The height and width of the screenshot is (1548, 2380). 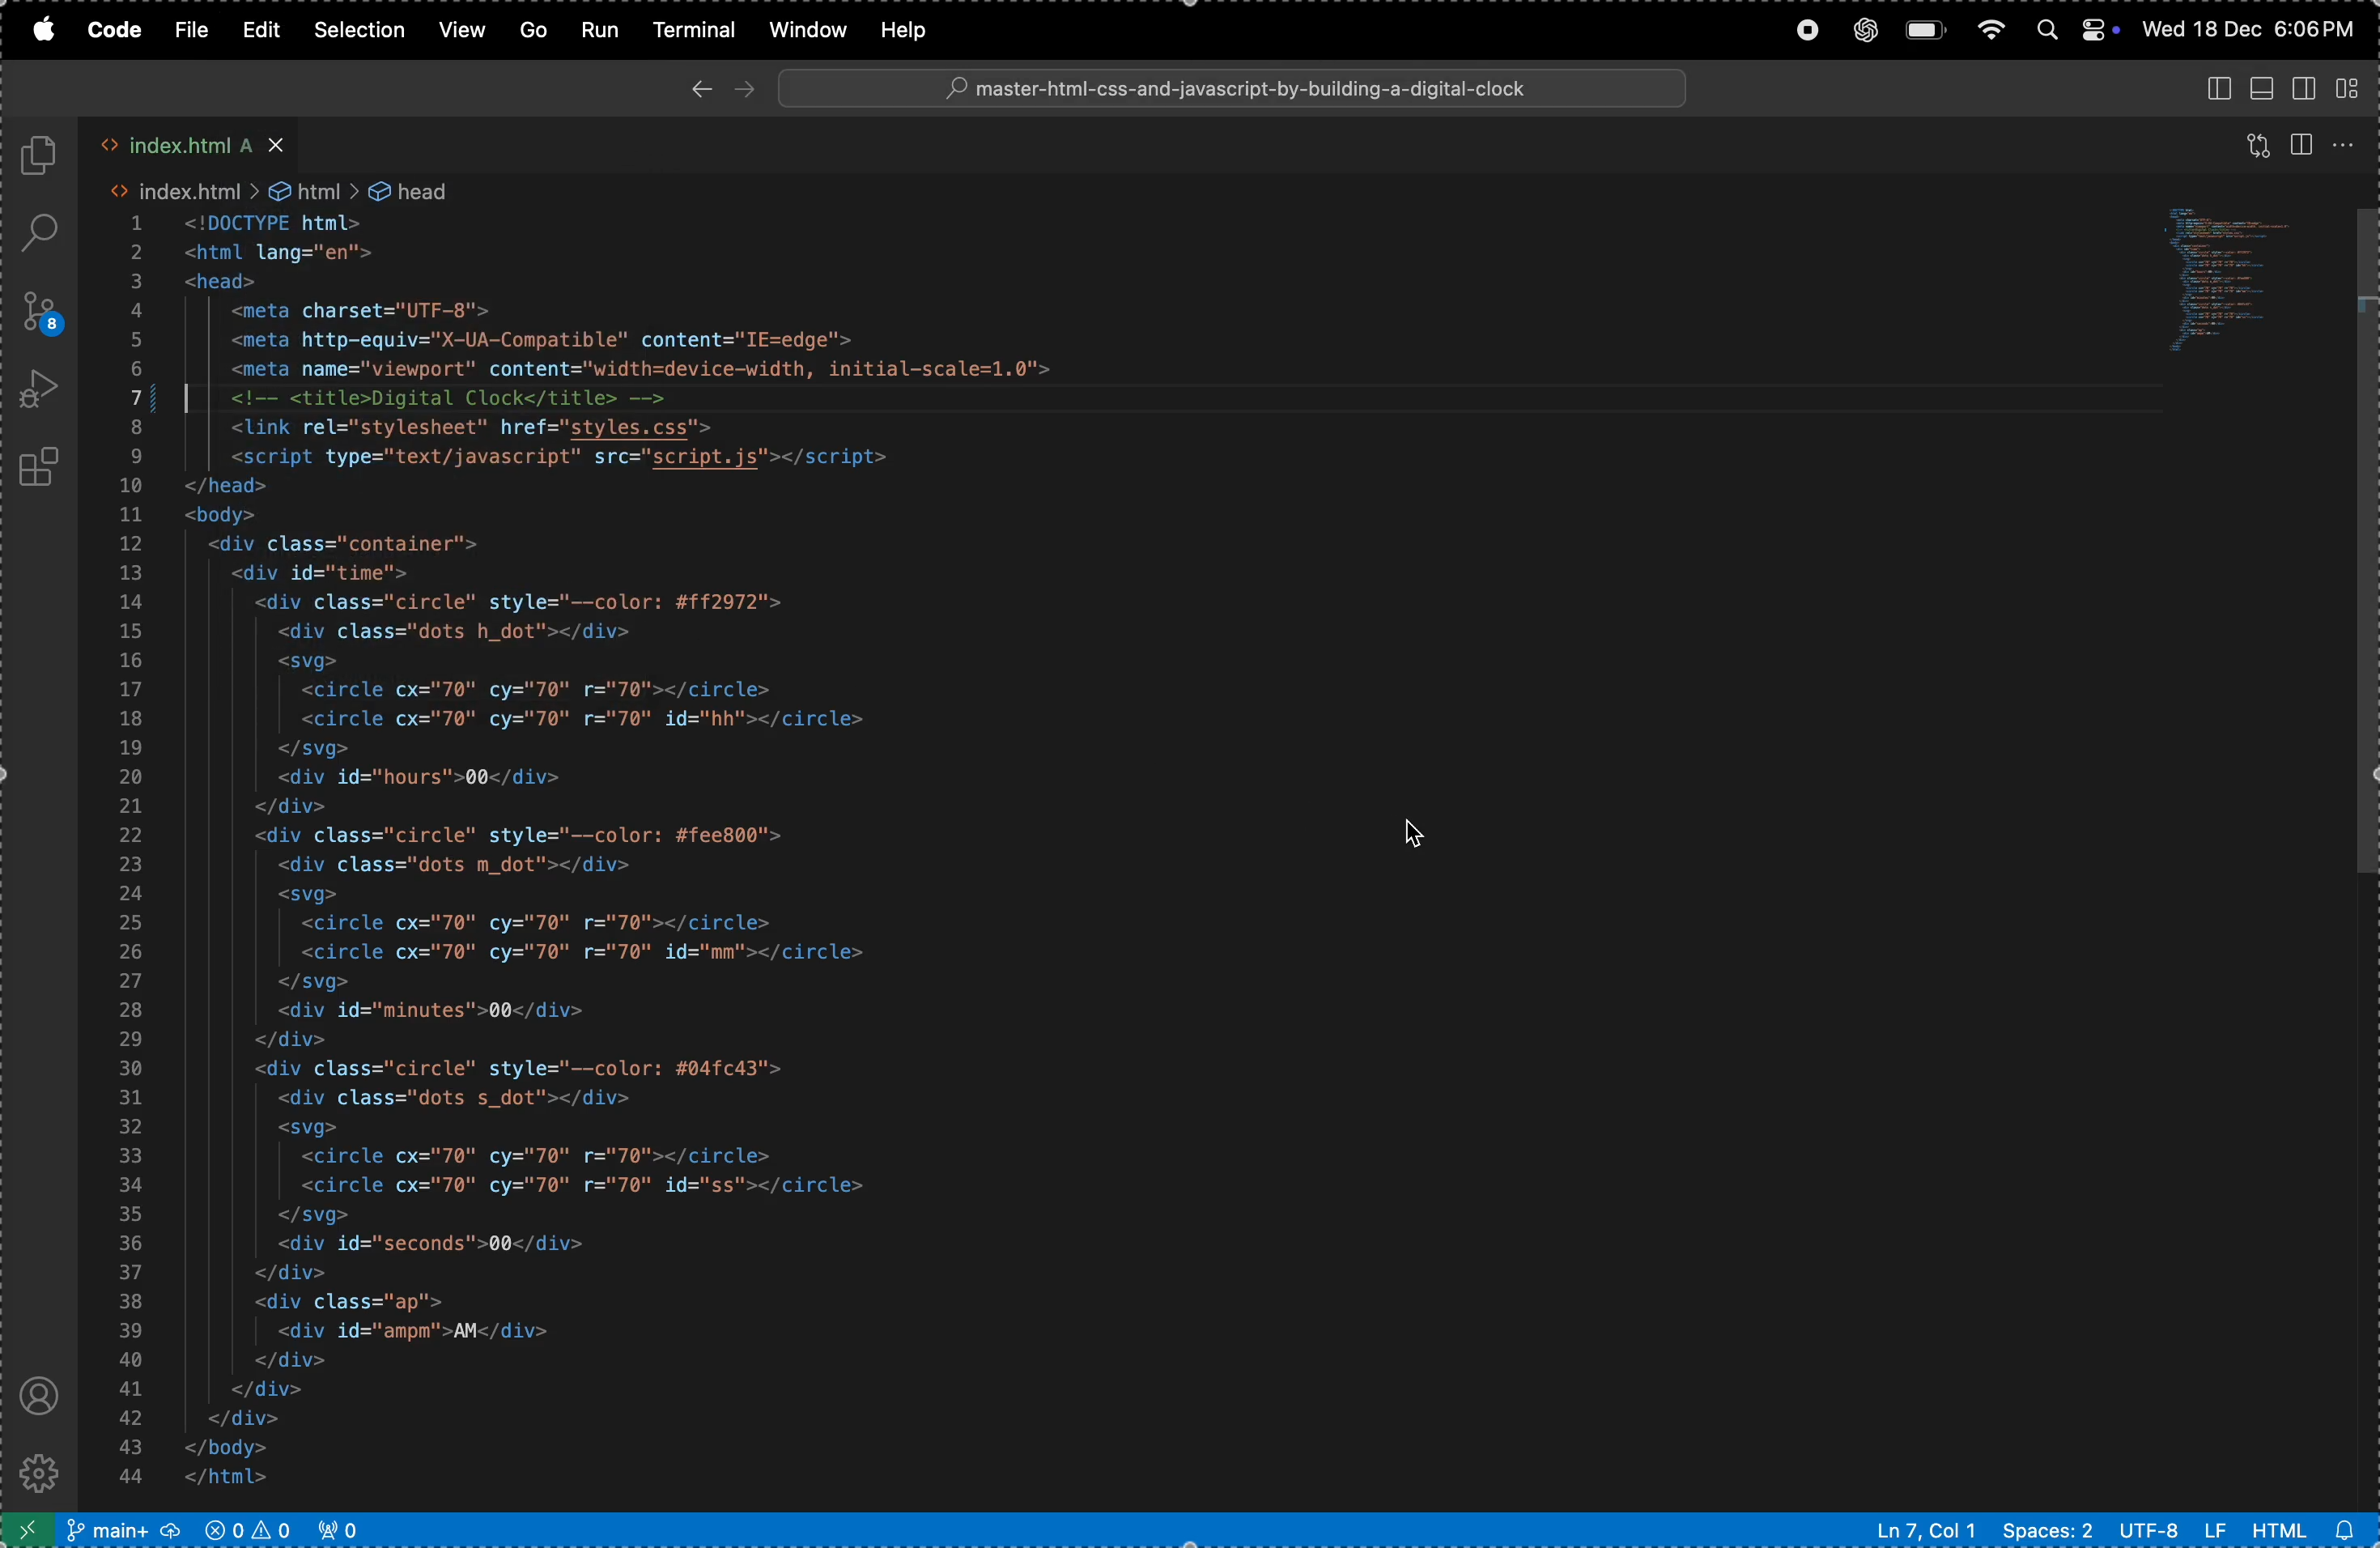 I want to click on @ index.html — master-htmi-css-and-javascript-by-building-a-digital-clock, so click(x=1232, y=88).